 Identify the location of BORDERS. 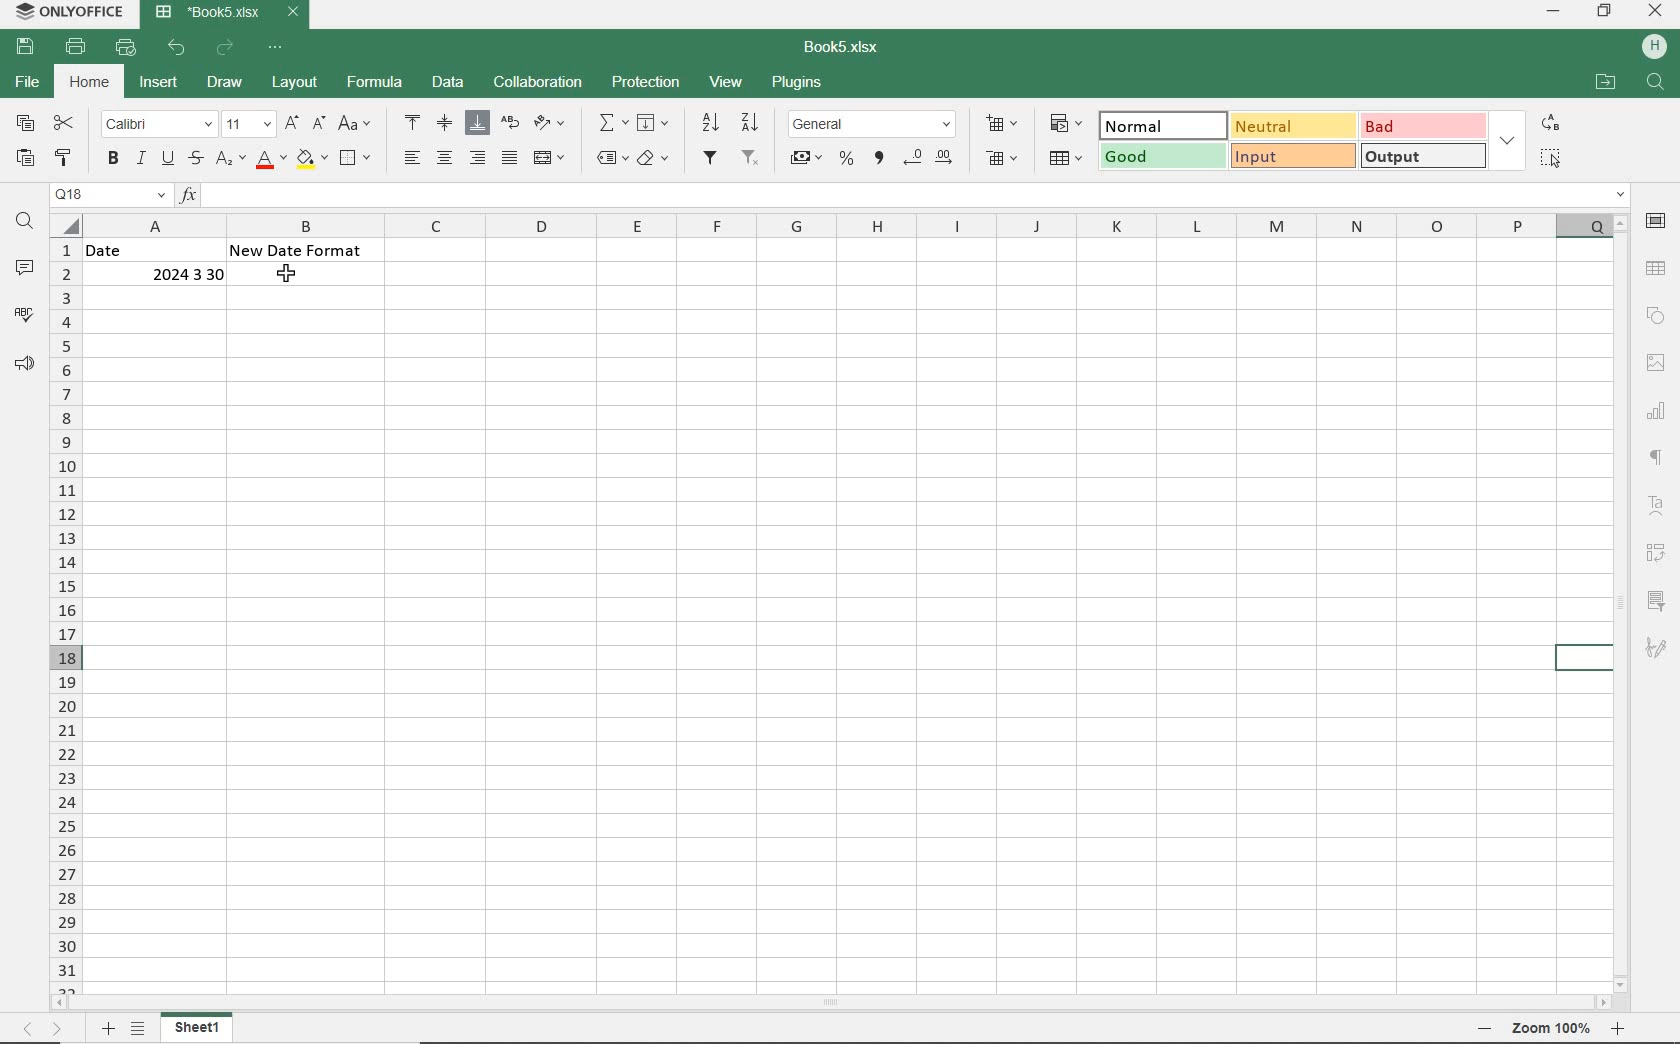
(358, 158).